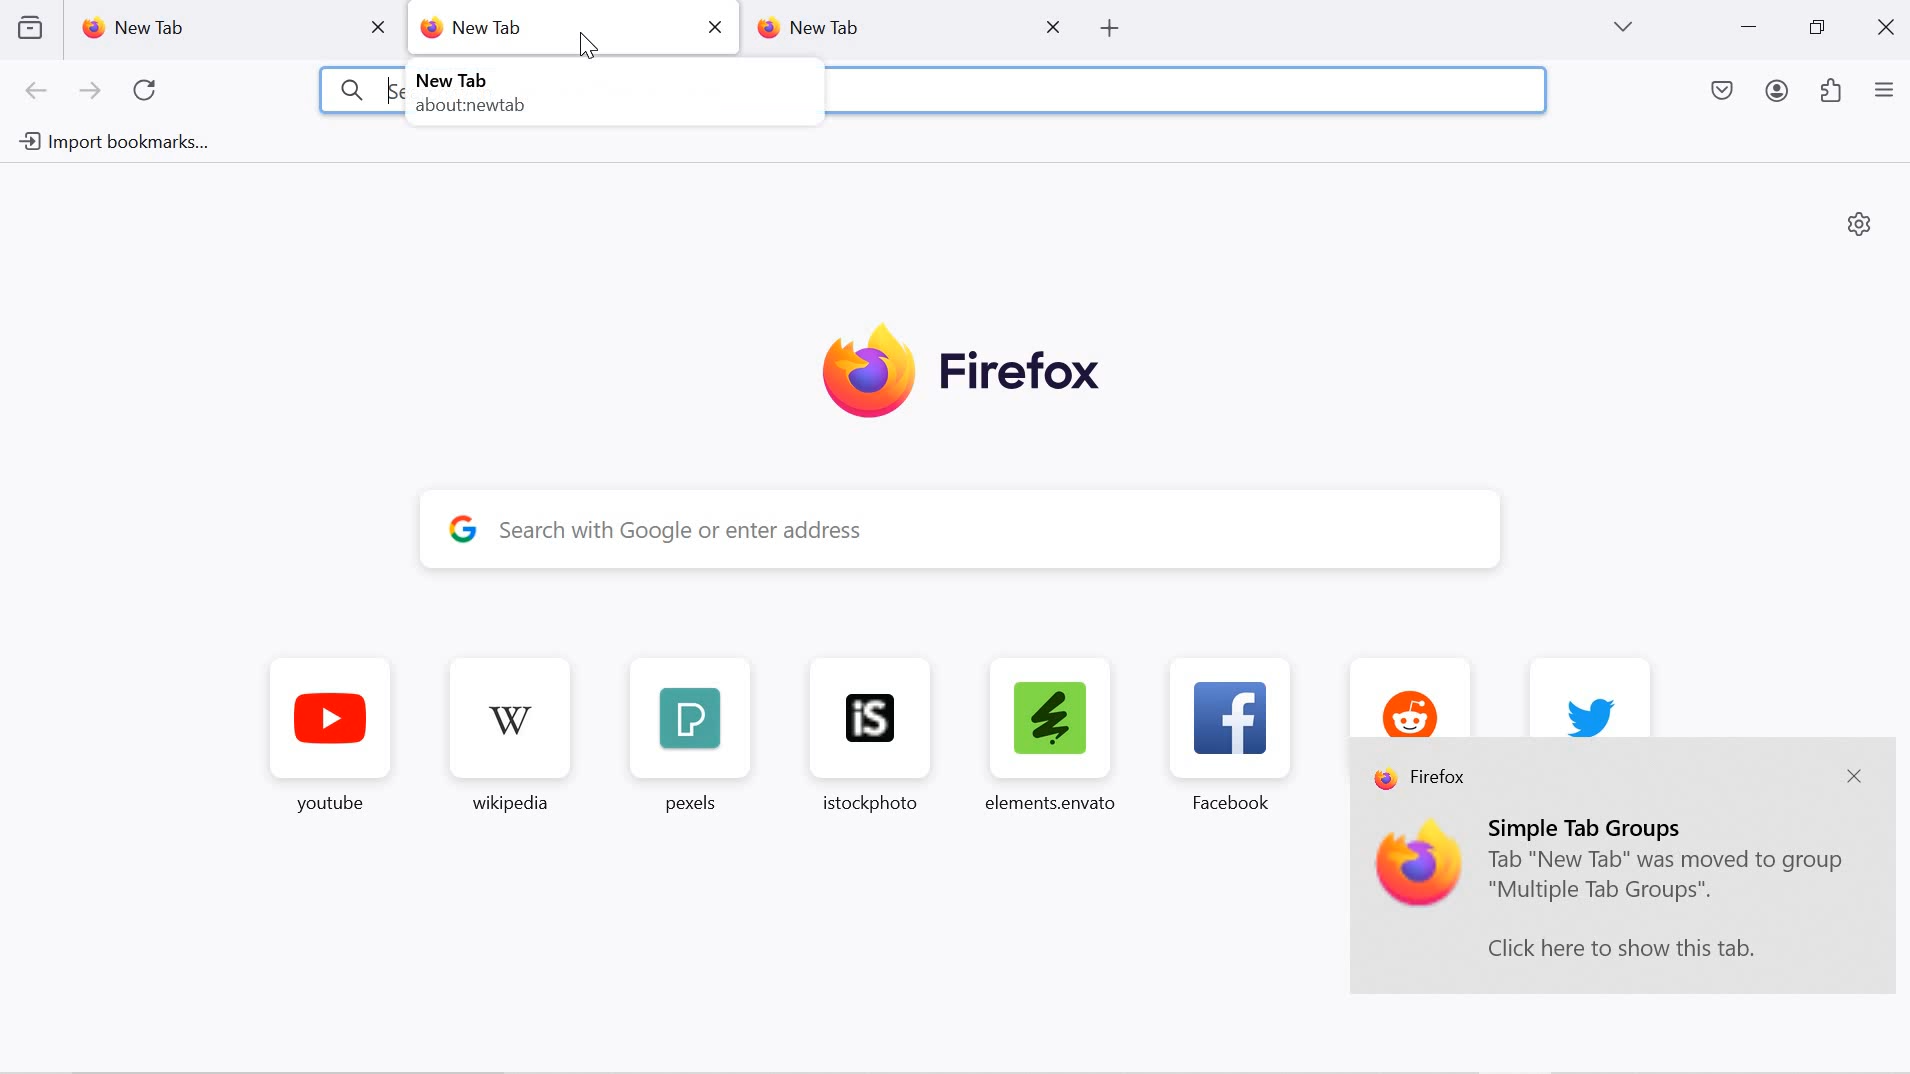  What do you see at coordinates (463, 527) in the screenshot?
I see `google logo` at bounding box center [463, 527].